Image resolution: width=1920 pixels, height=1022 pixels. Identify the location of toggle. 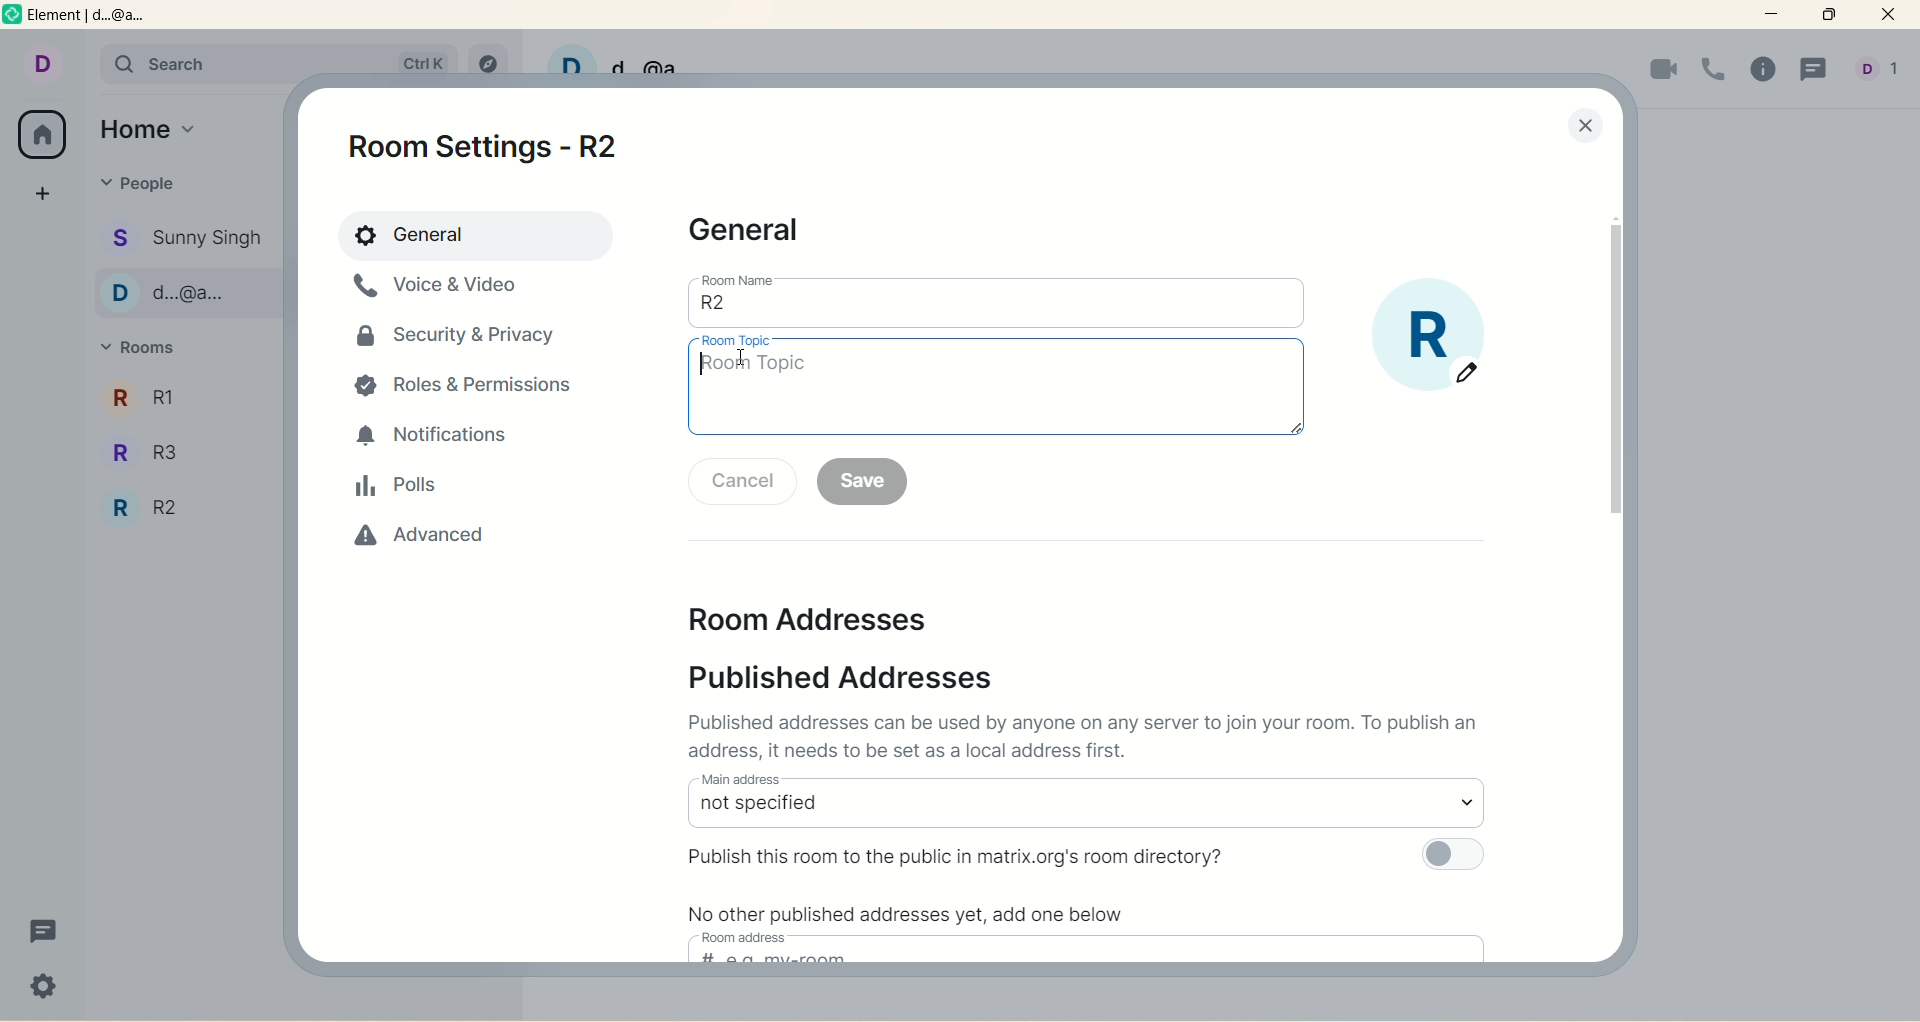
(1451, 856).